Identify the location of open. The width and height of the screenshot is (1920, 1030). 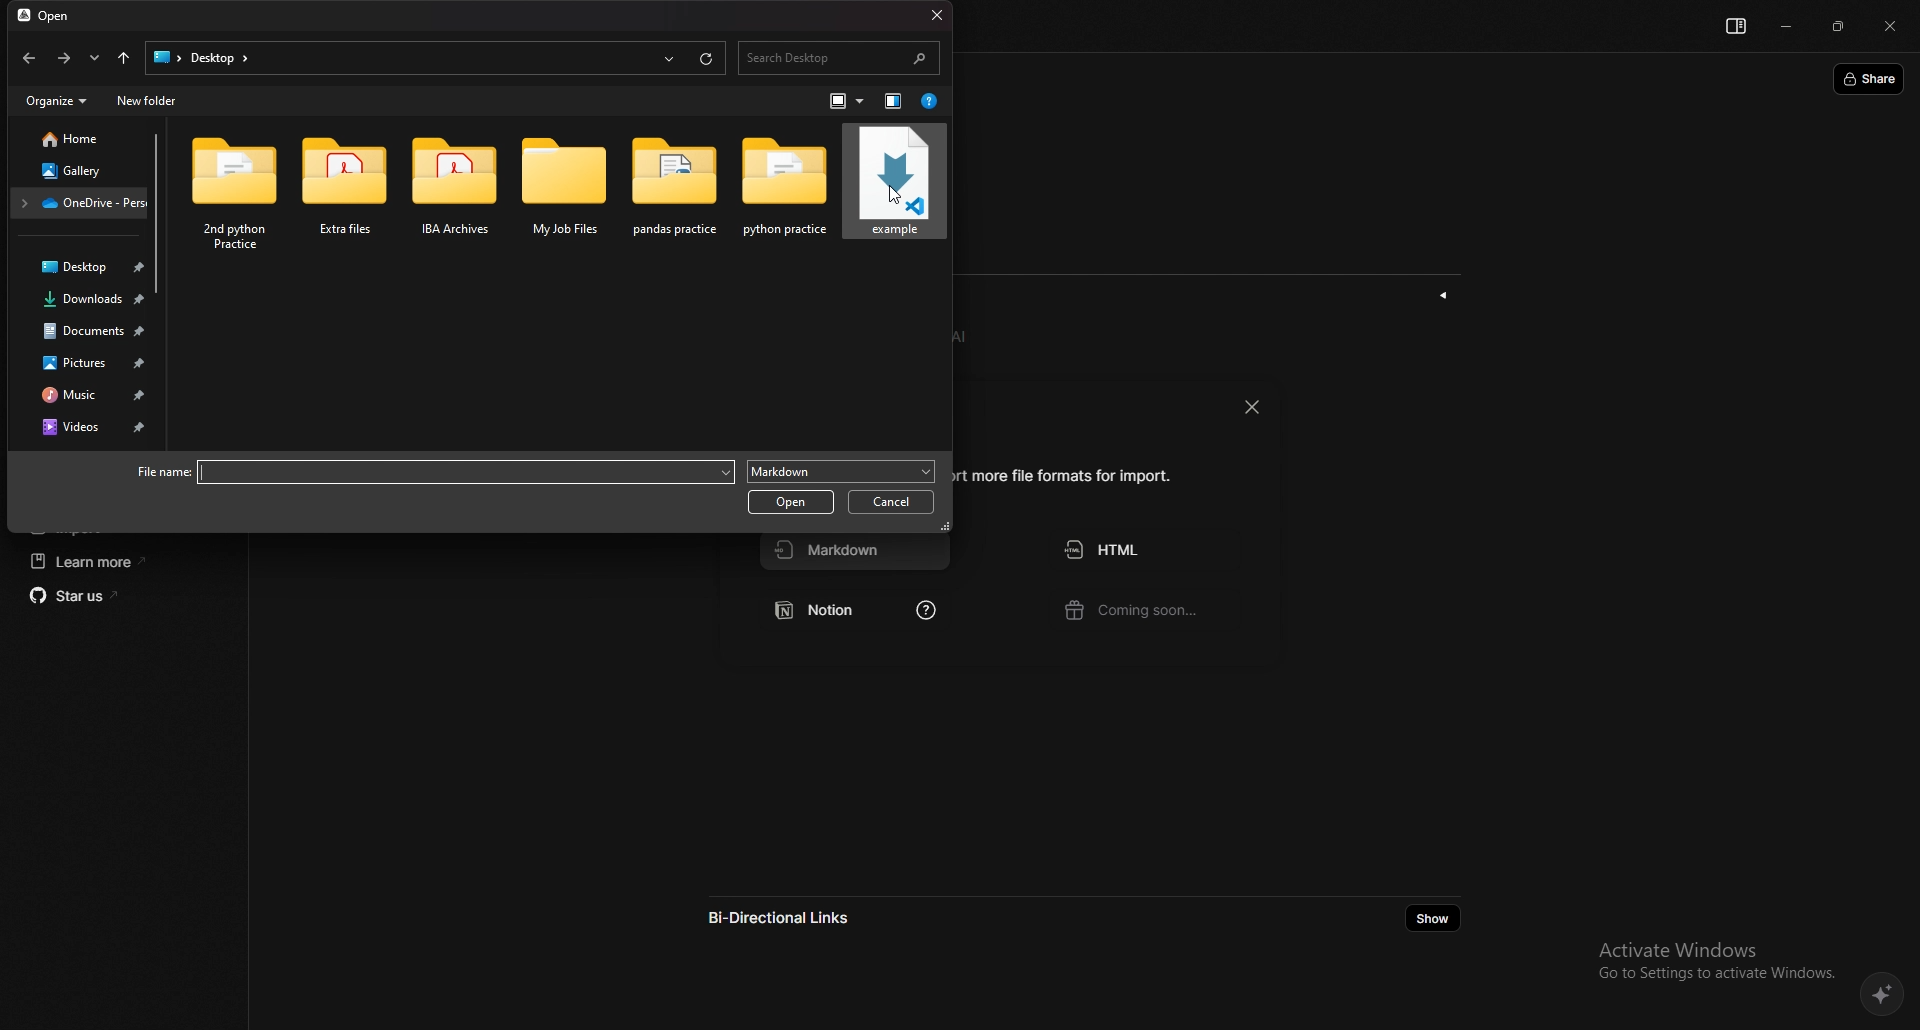
(790, 502).